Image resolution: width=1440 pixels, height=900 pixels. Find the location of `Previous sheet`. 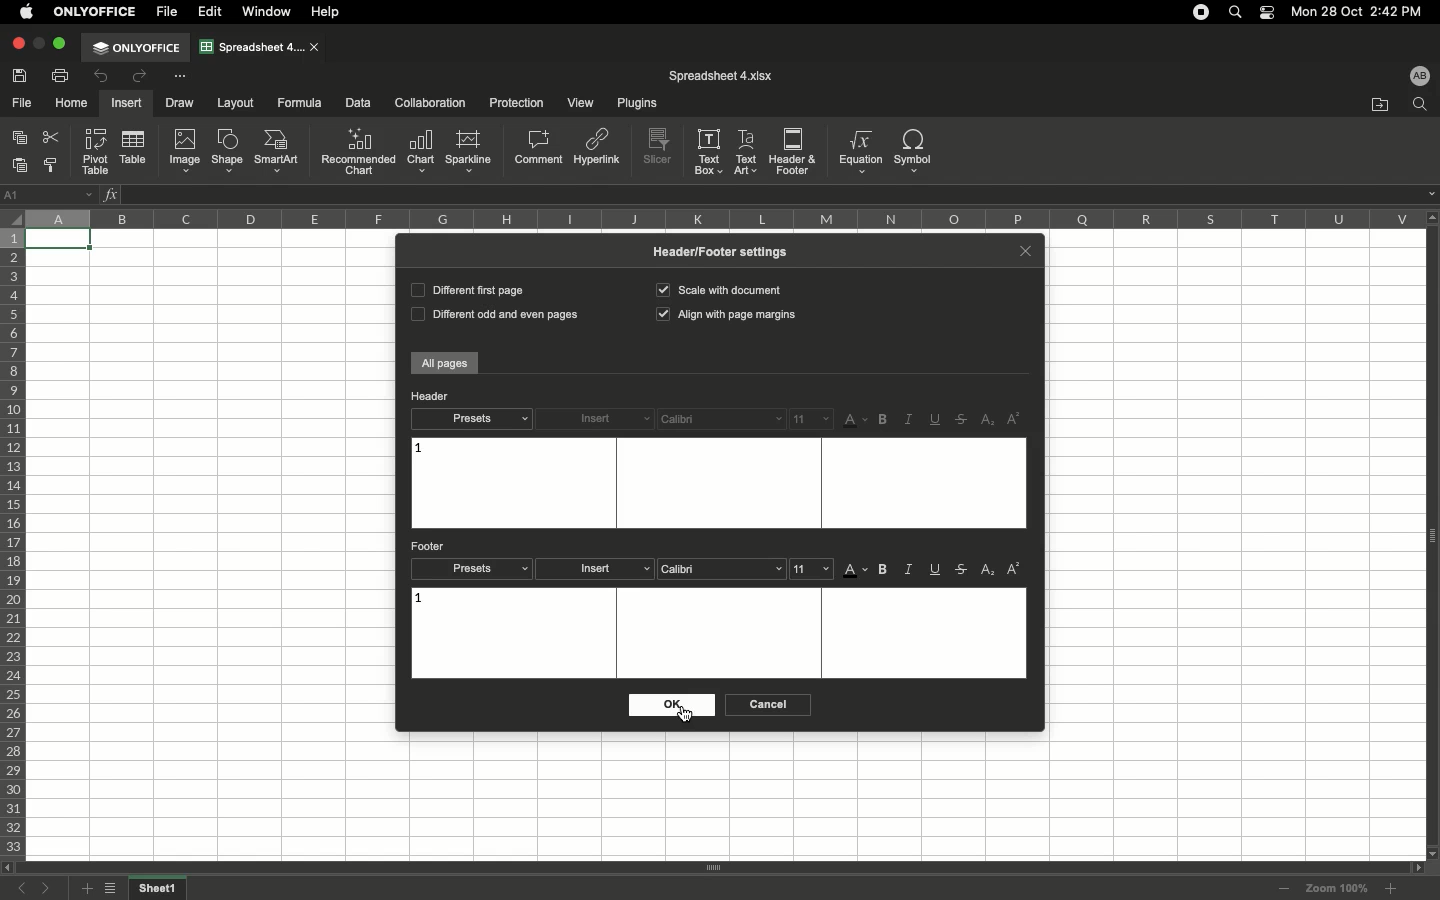

Previous sheet is located at coordinates (26, 890).